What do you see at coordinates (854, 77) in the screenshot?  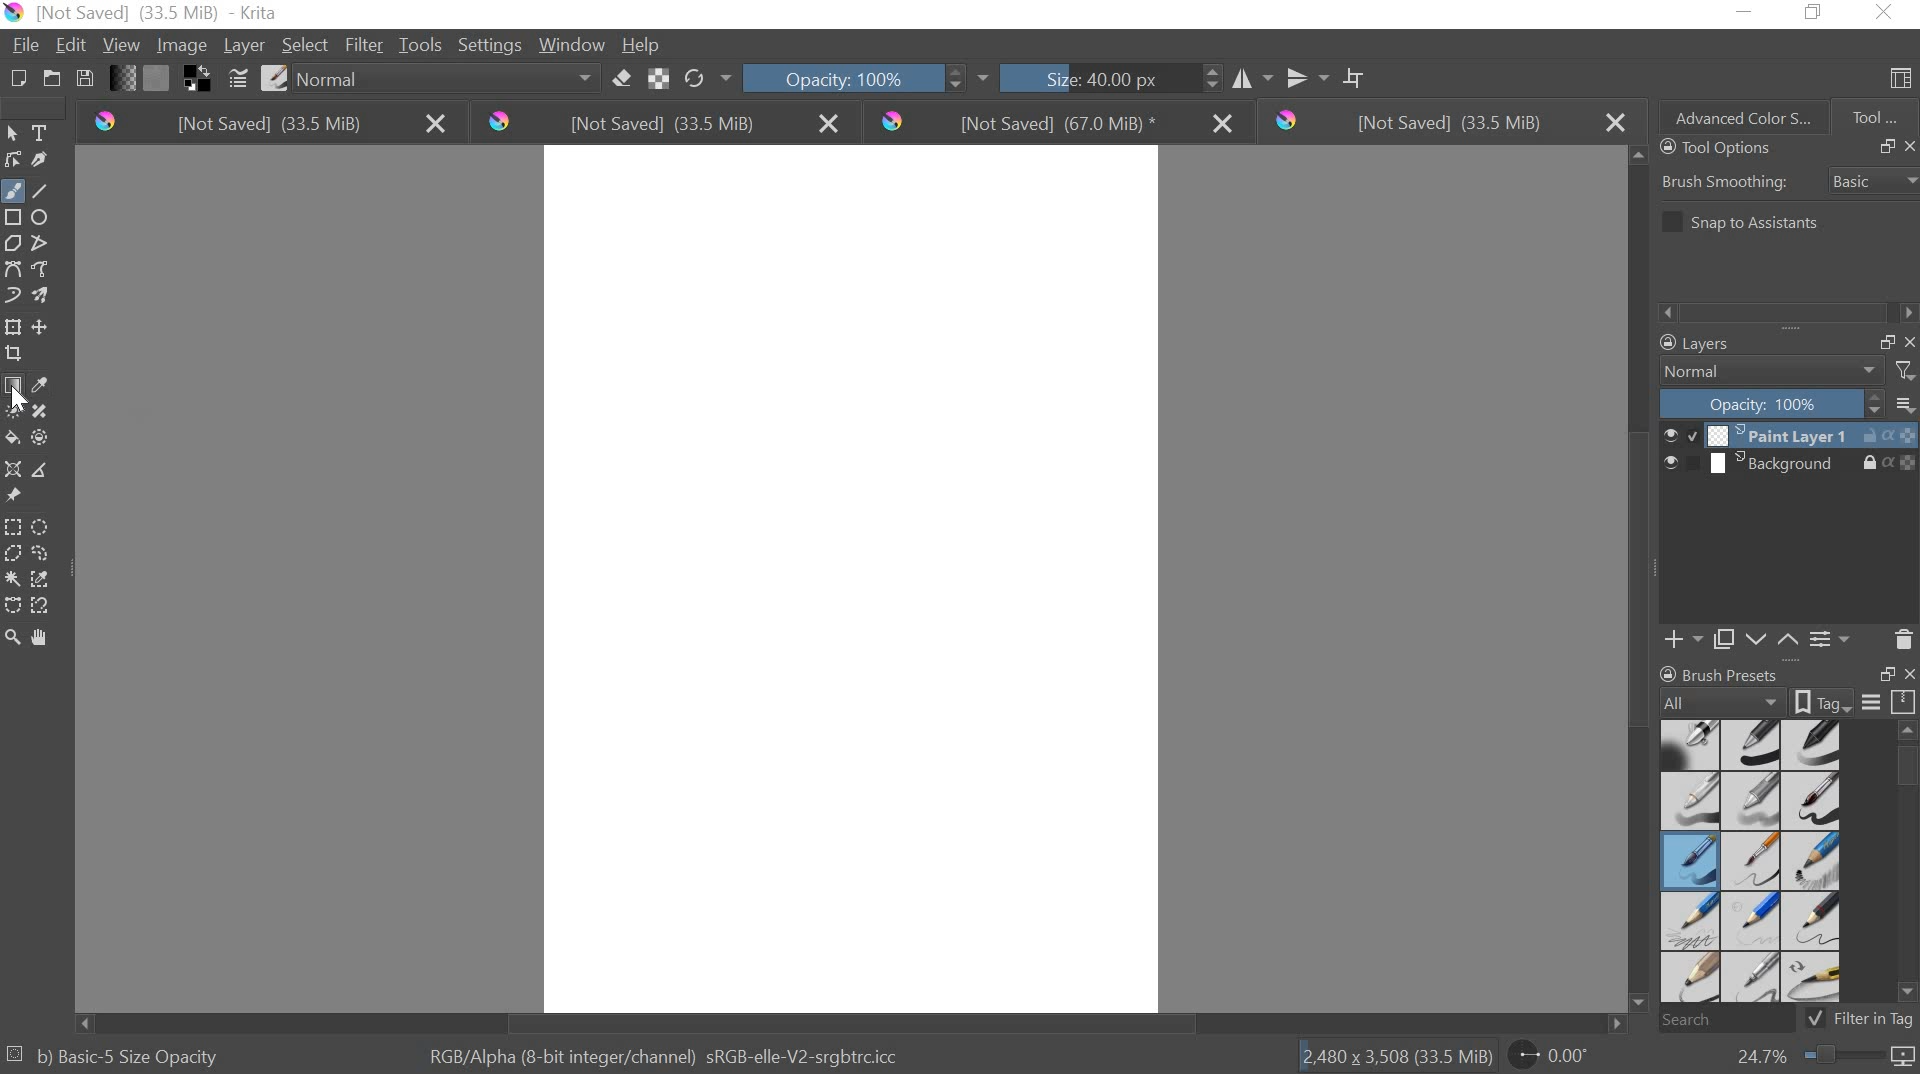 I see `OPACITY 100%` at bounding box center [854, 77].